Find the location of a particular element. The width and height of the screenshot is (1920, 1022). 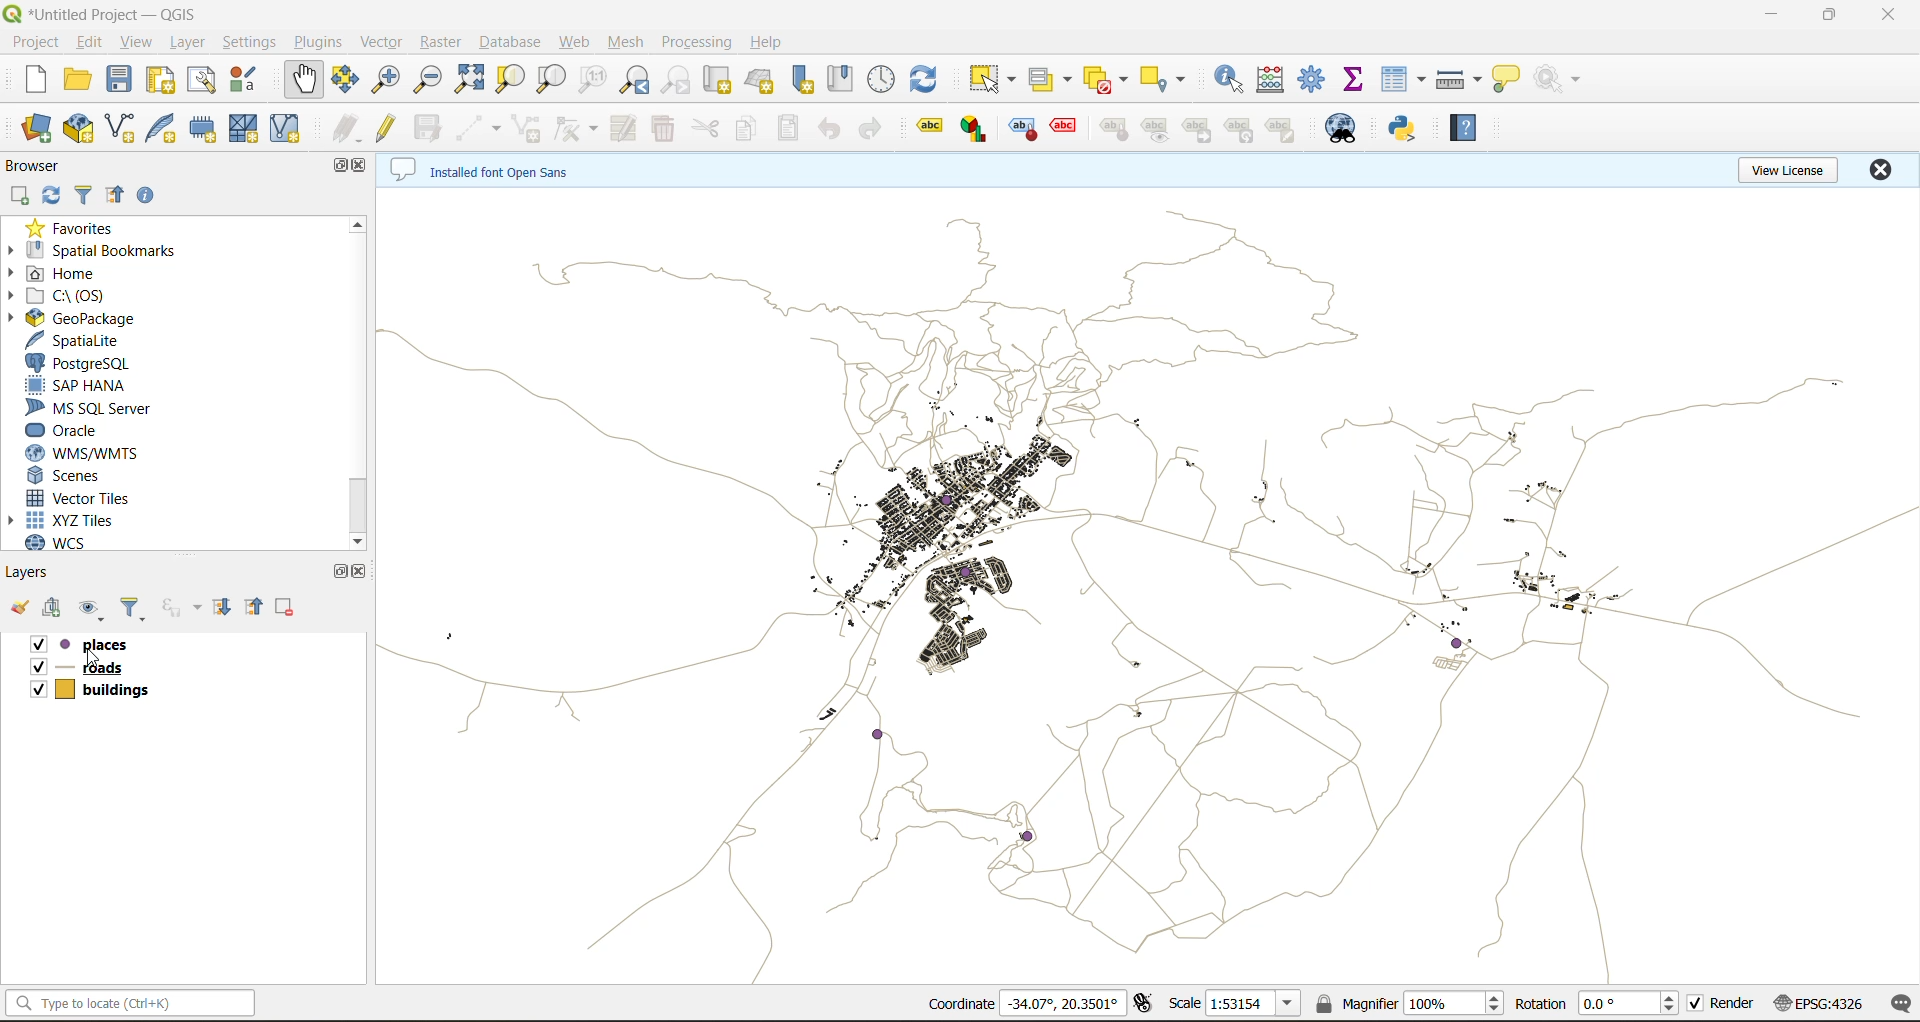

rotation is located at coordinates (1596, 1003).